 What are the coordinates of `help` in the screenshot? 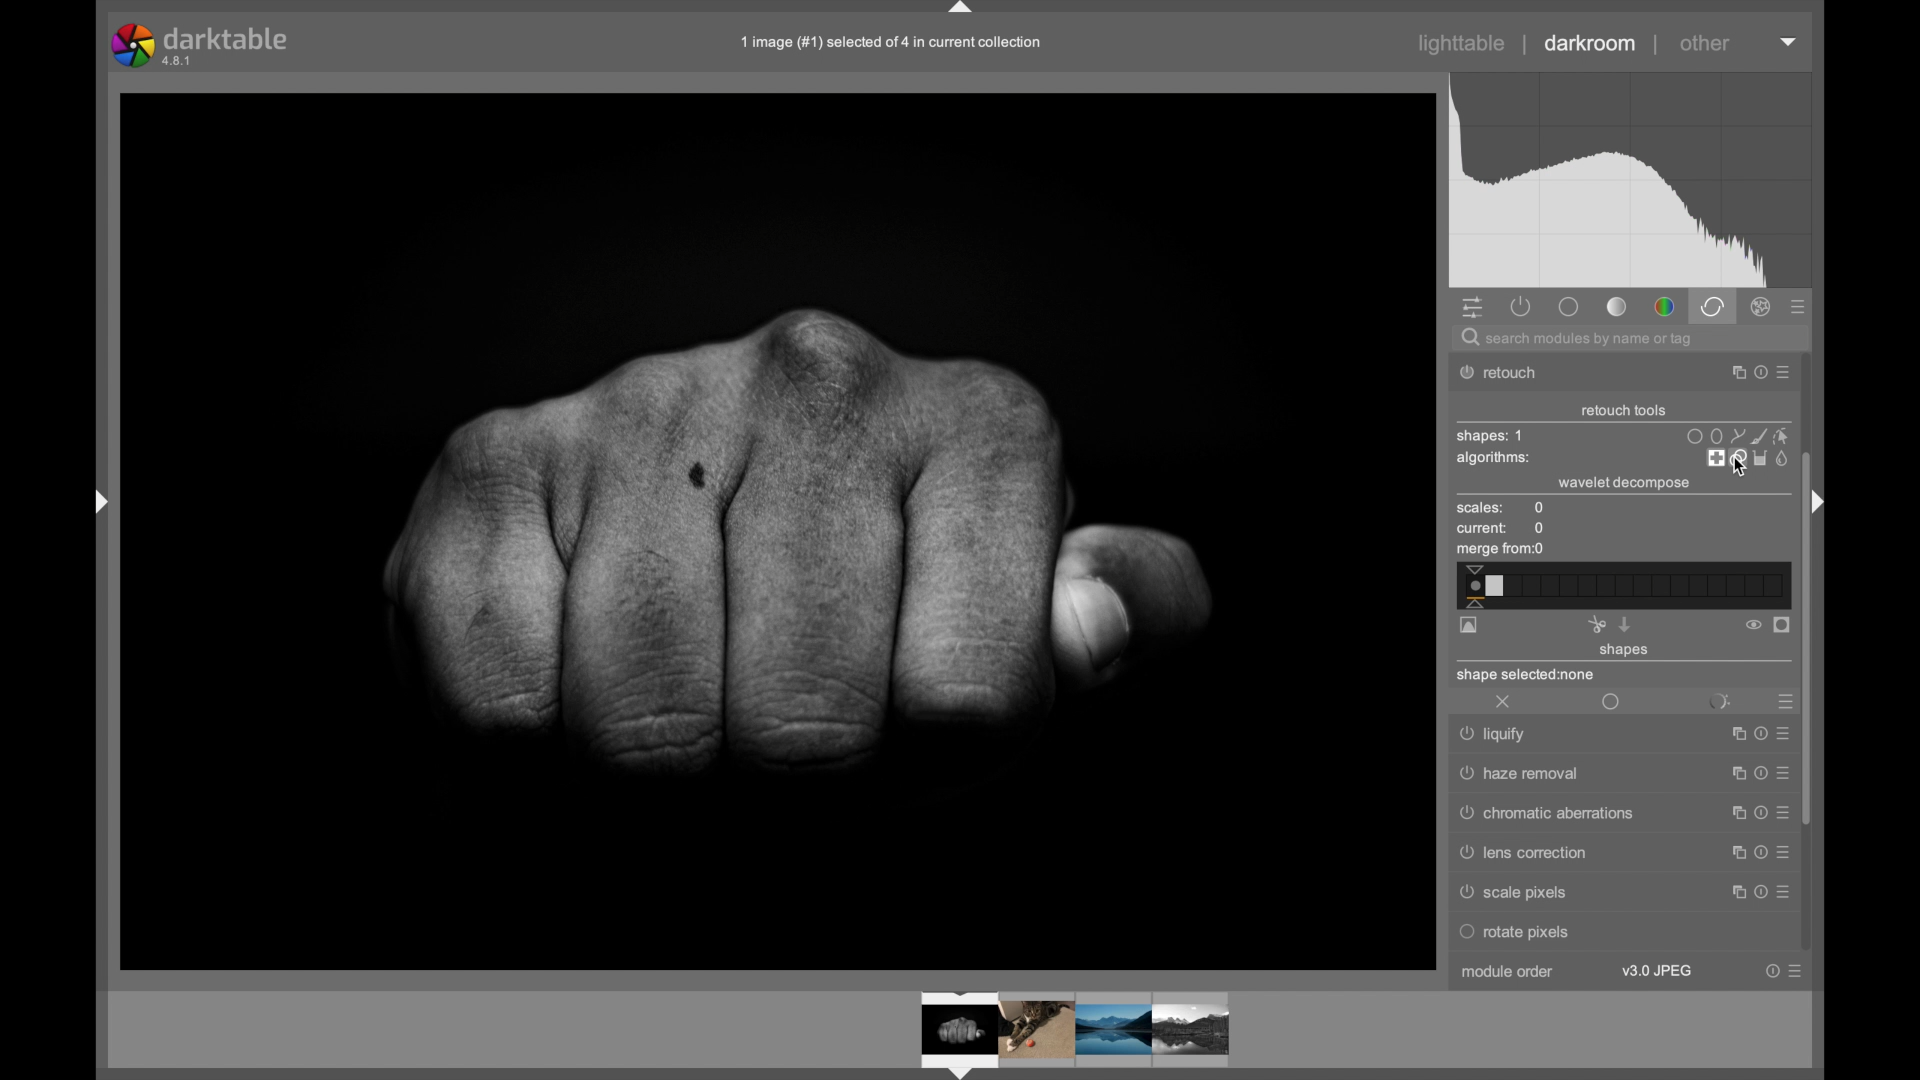 It's located at (1758, 853).